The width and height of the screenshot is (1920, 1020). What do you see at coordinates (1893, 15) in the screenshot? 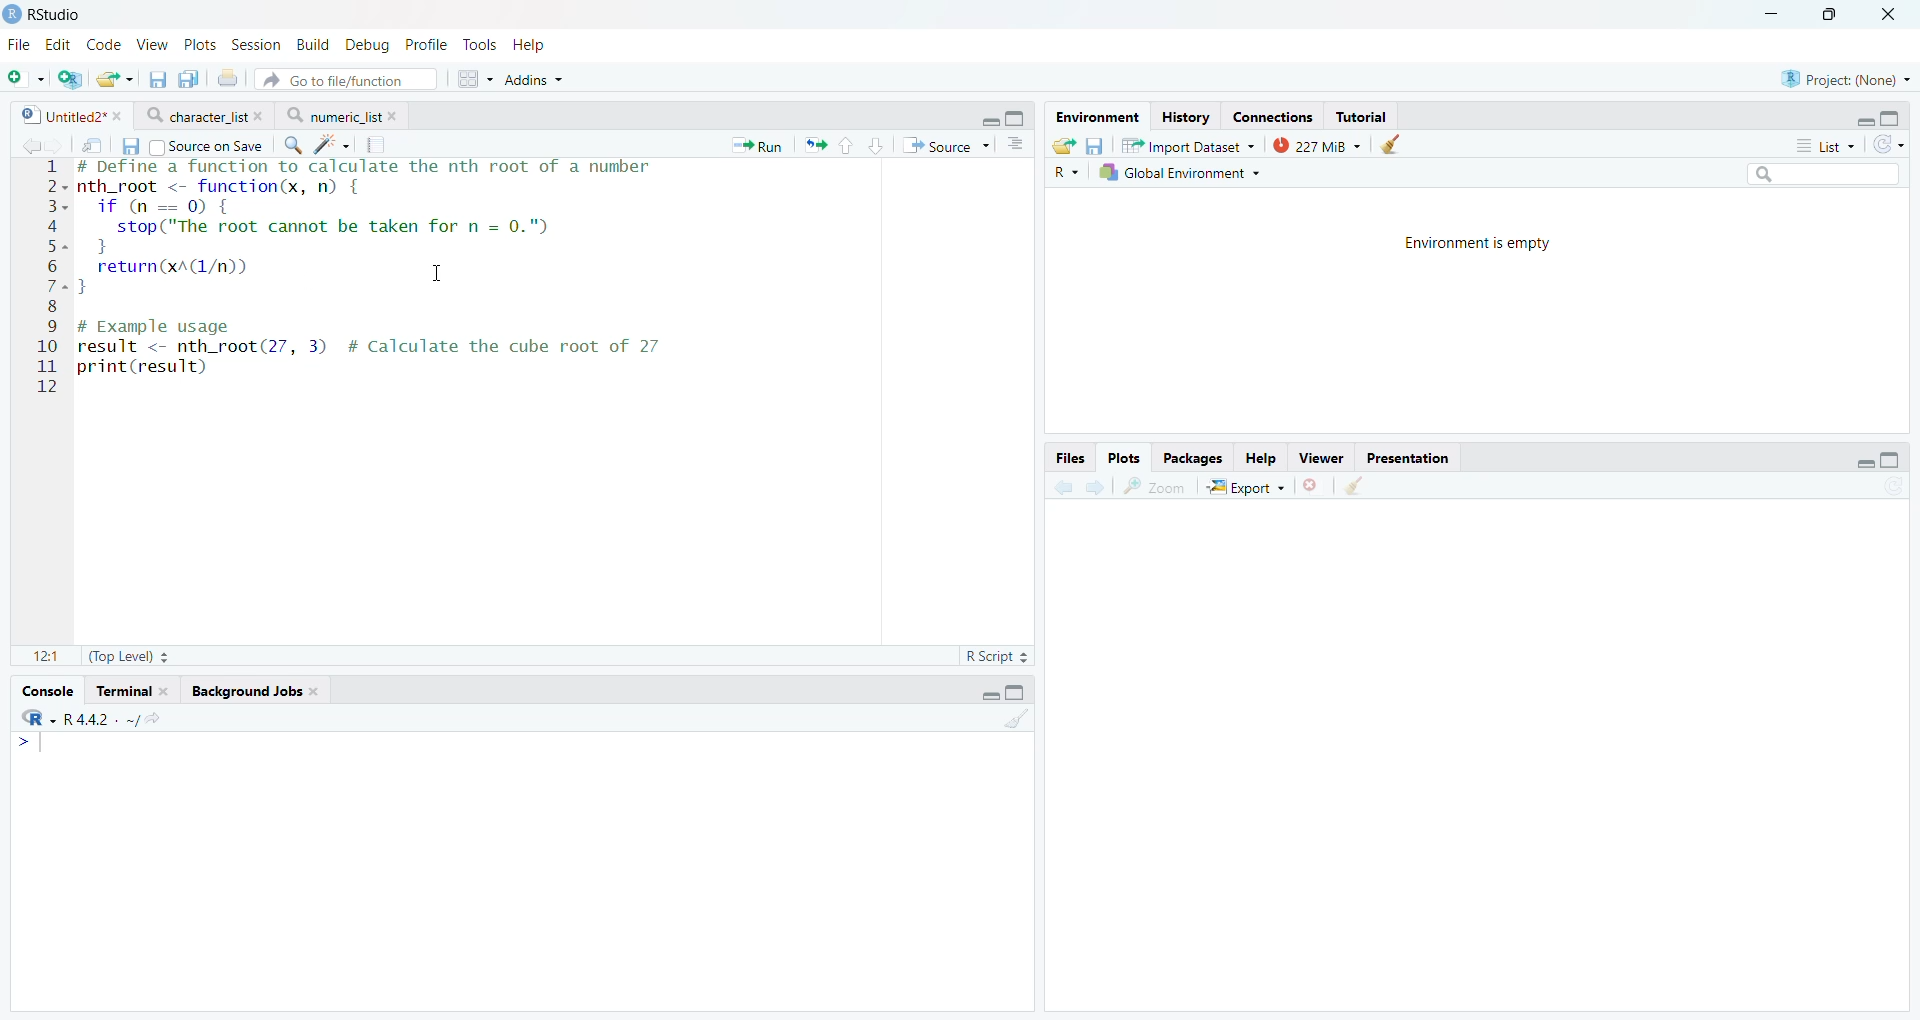
I see `Close` at bounding box center [1893, 15].